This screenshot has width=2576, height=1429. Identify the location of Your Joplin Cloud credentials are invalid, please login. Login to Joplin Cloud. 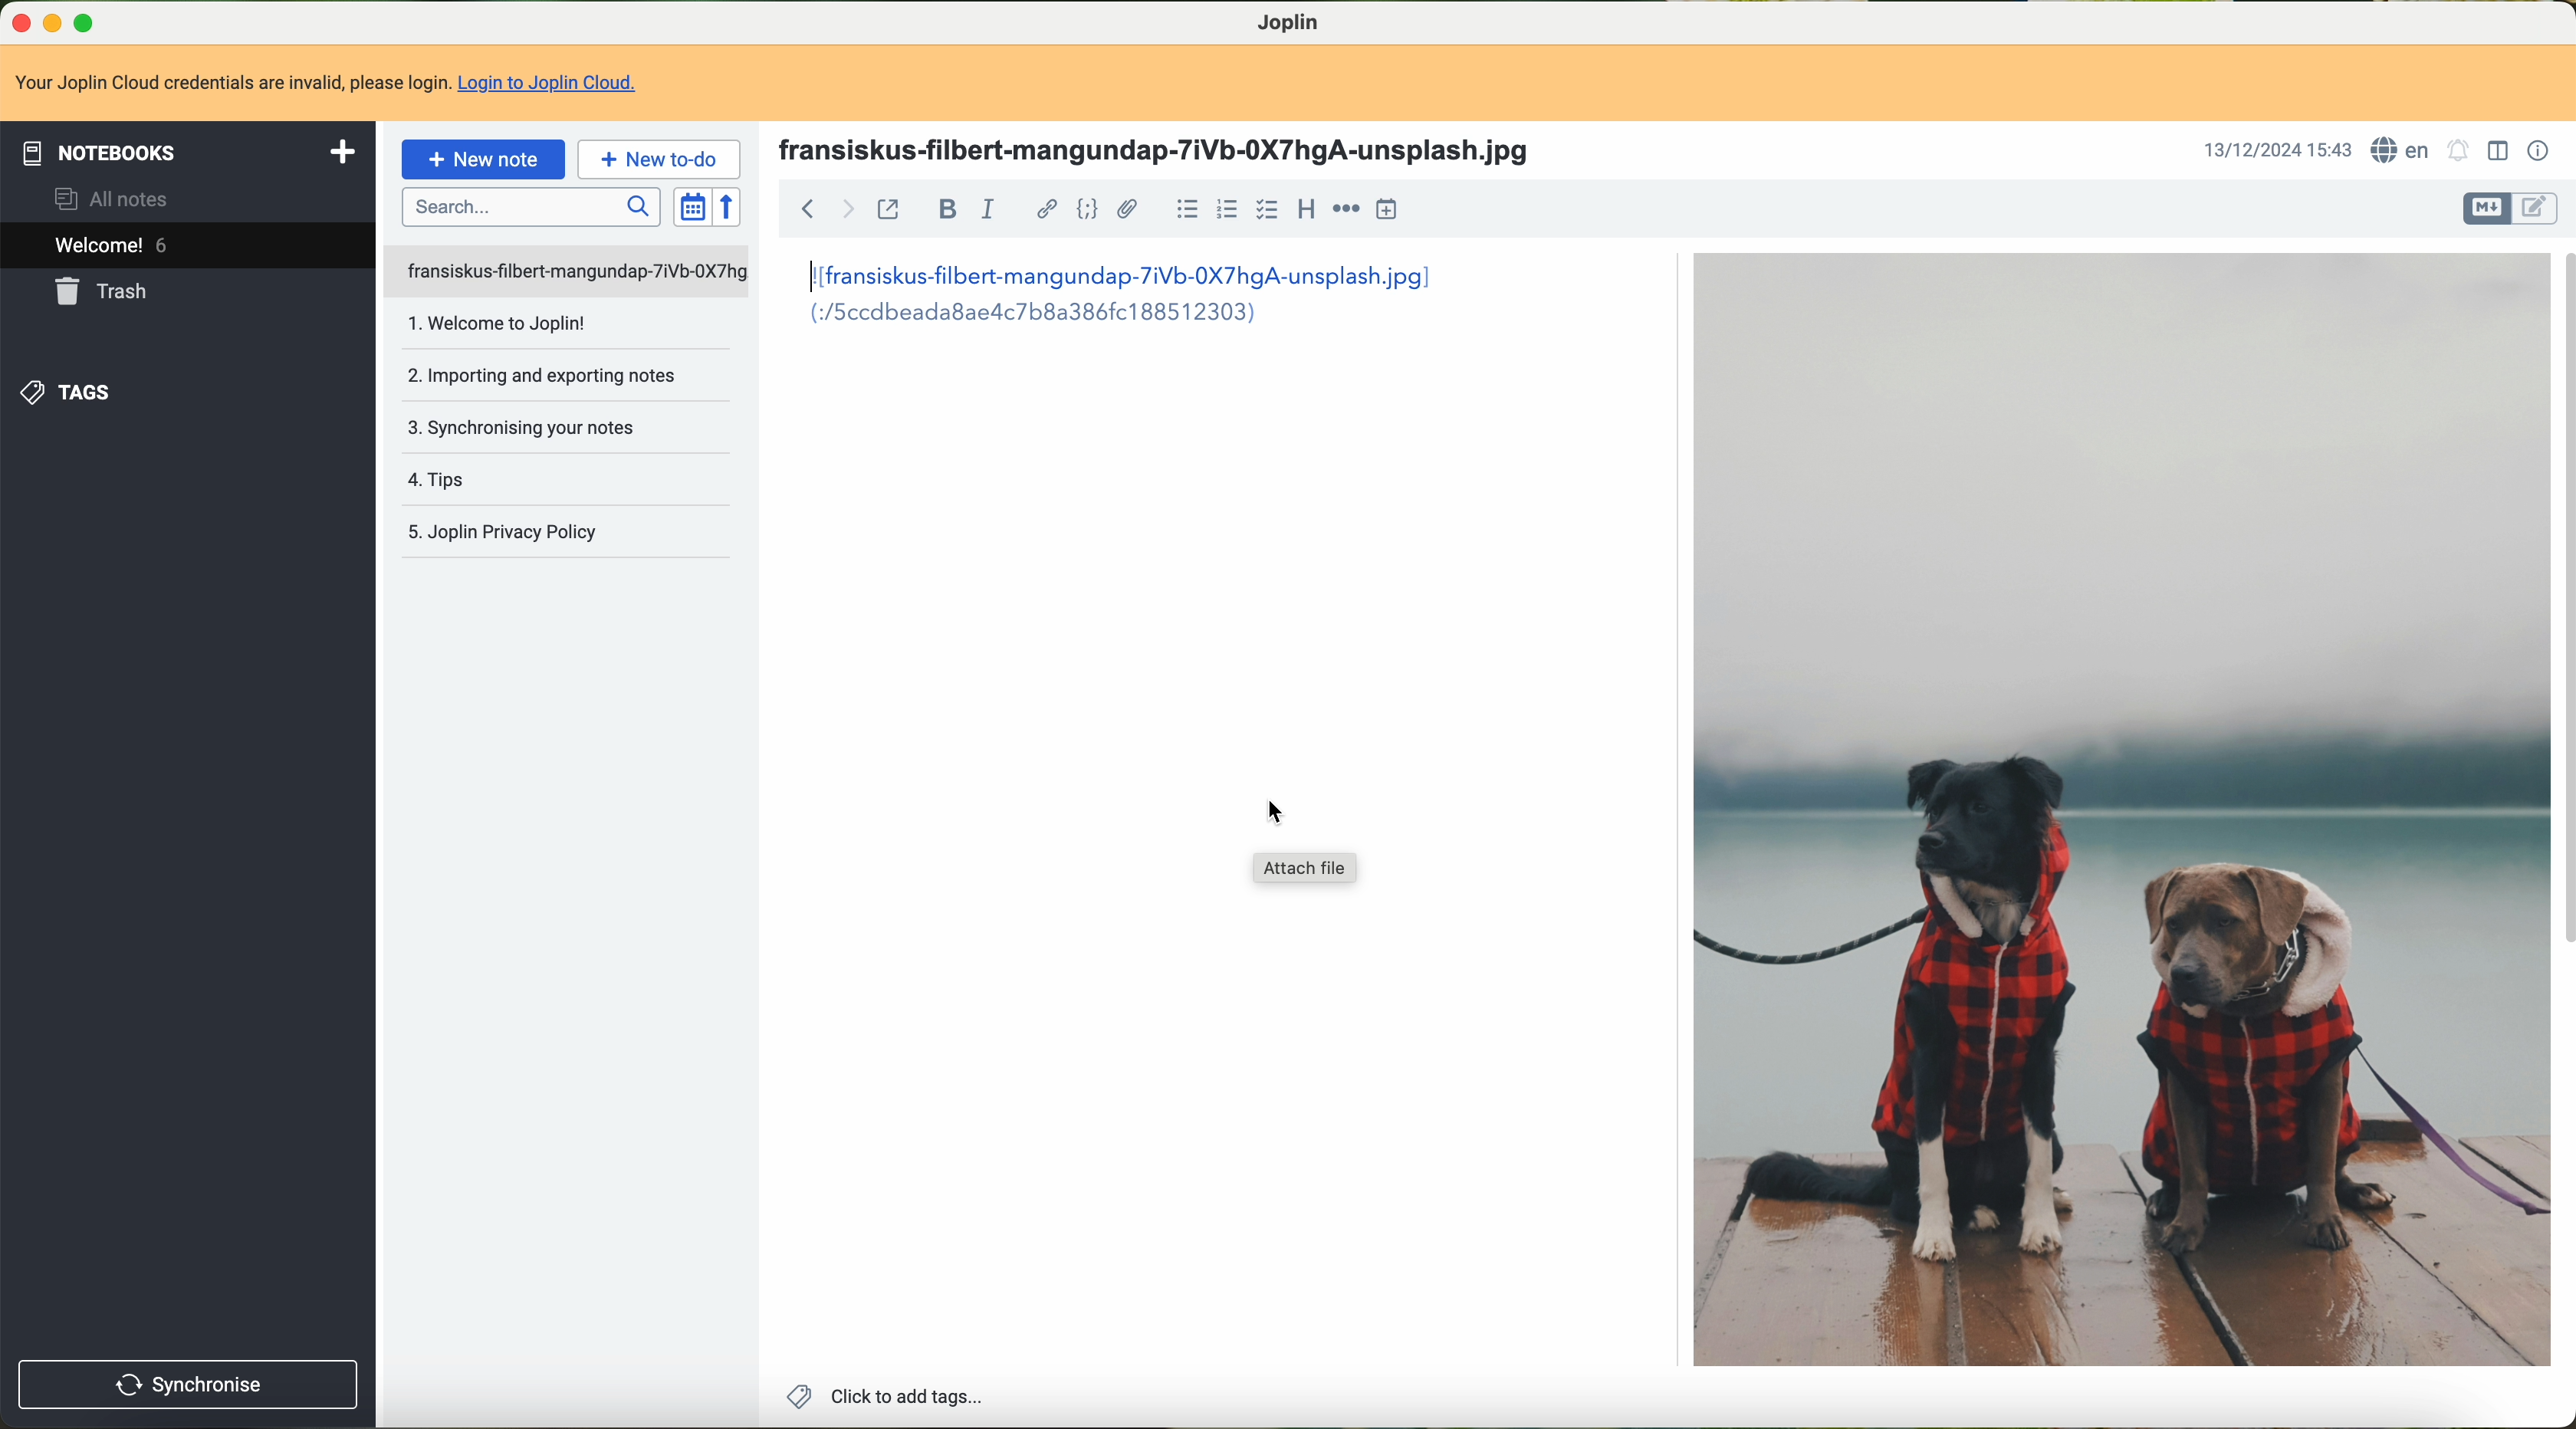
(335, 85).